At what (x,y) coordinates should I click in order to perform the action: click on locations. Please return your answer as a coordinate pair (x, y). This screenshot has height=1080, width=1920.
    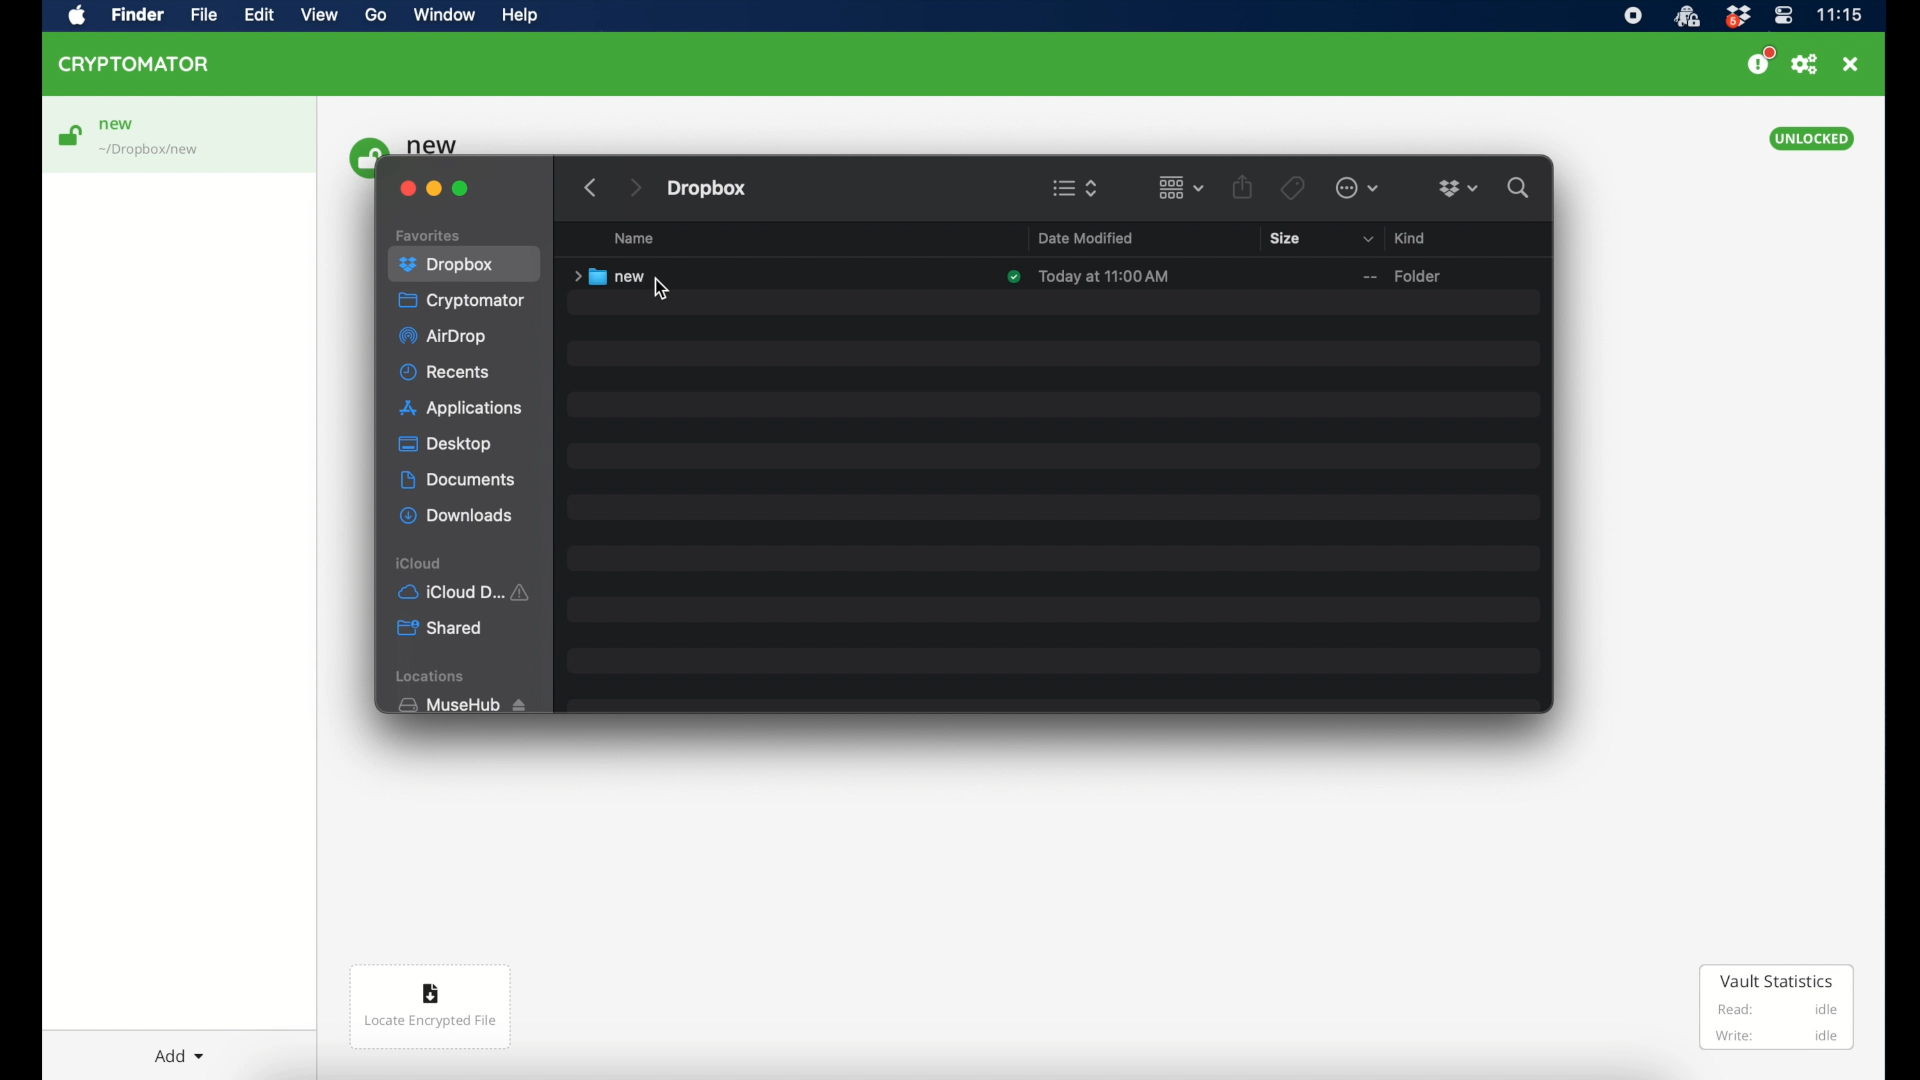
    Looking at the image, I should click on (432, 676).